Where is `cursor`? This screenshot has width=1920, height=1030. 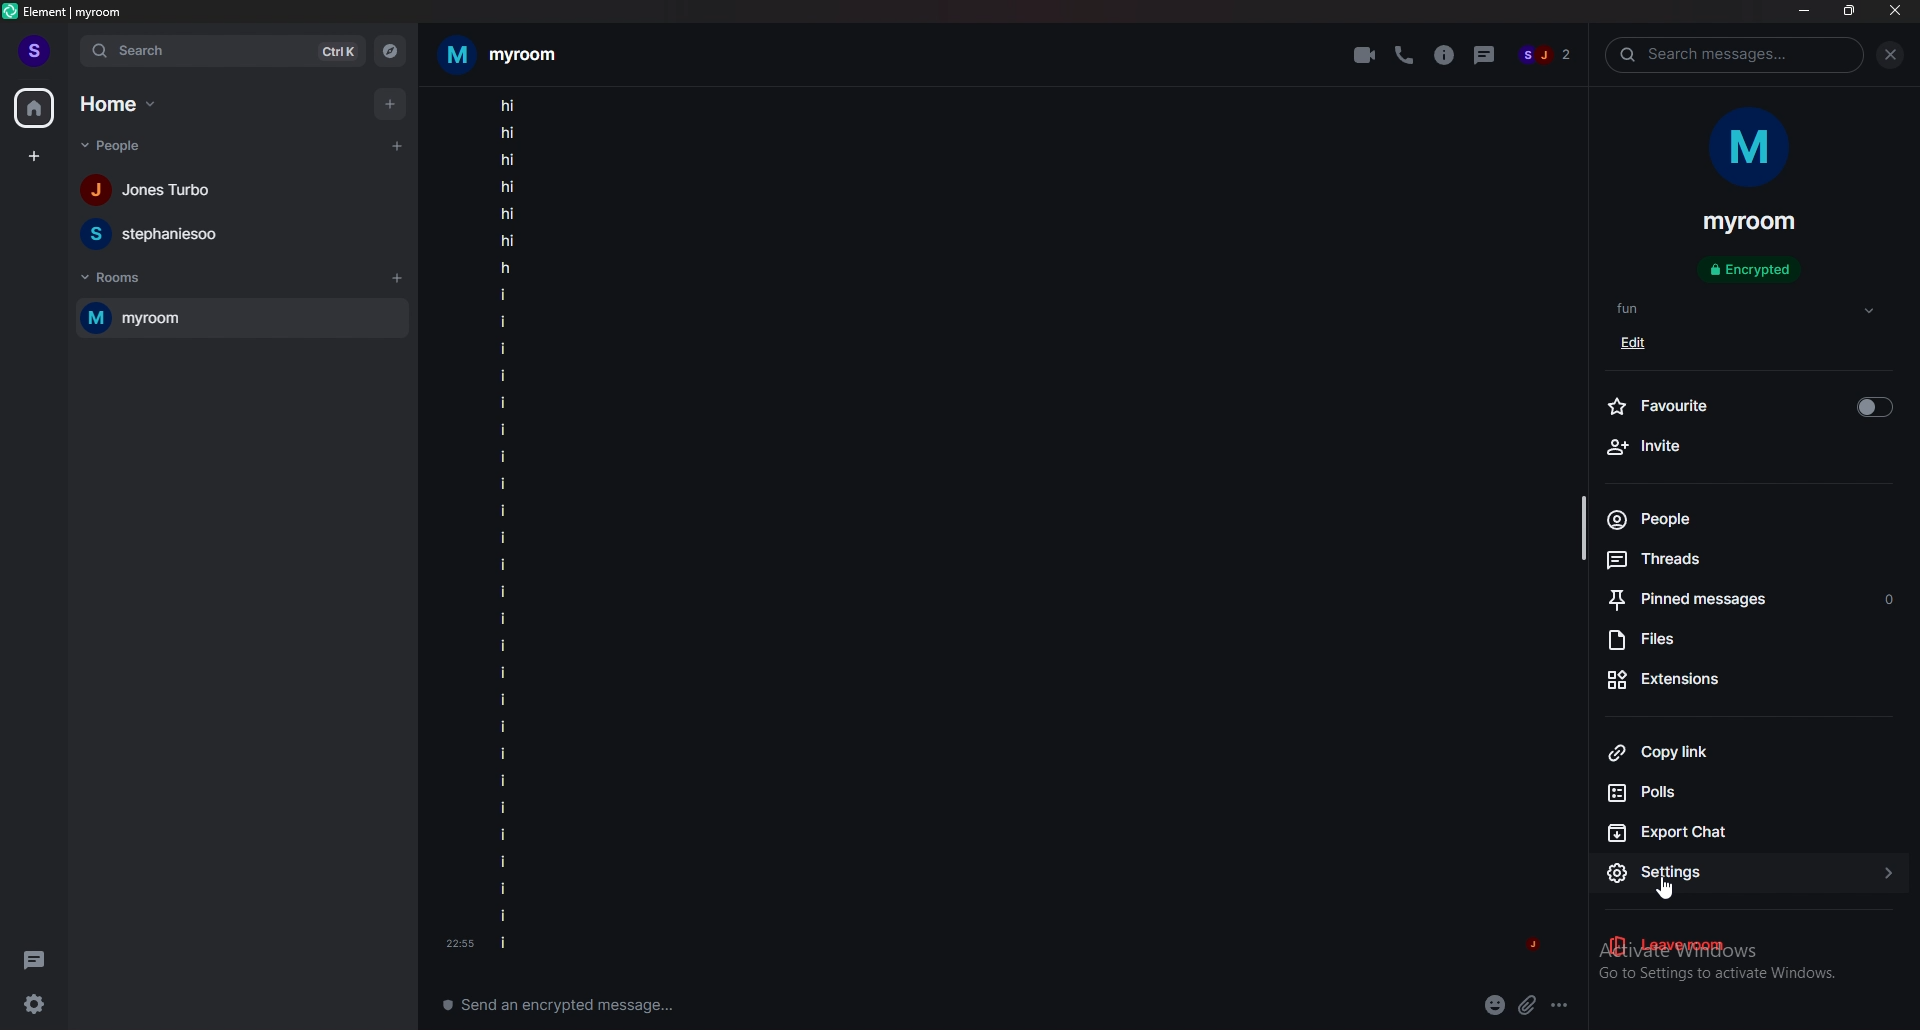
cursor is located at coordinates (1669, 891).